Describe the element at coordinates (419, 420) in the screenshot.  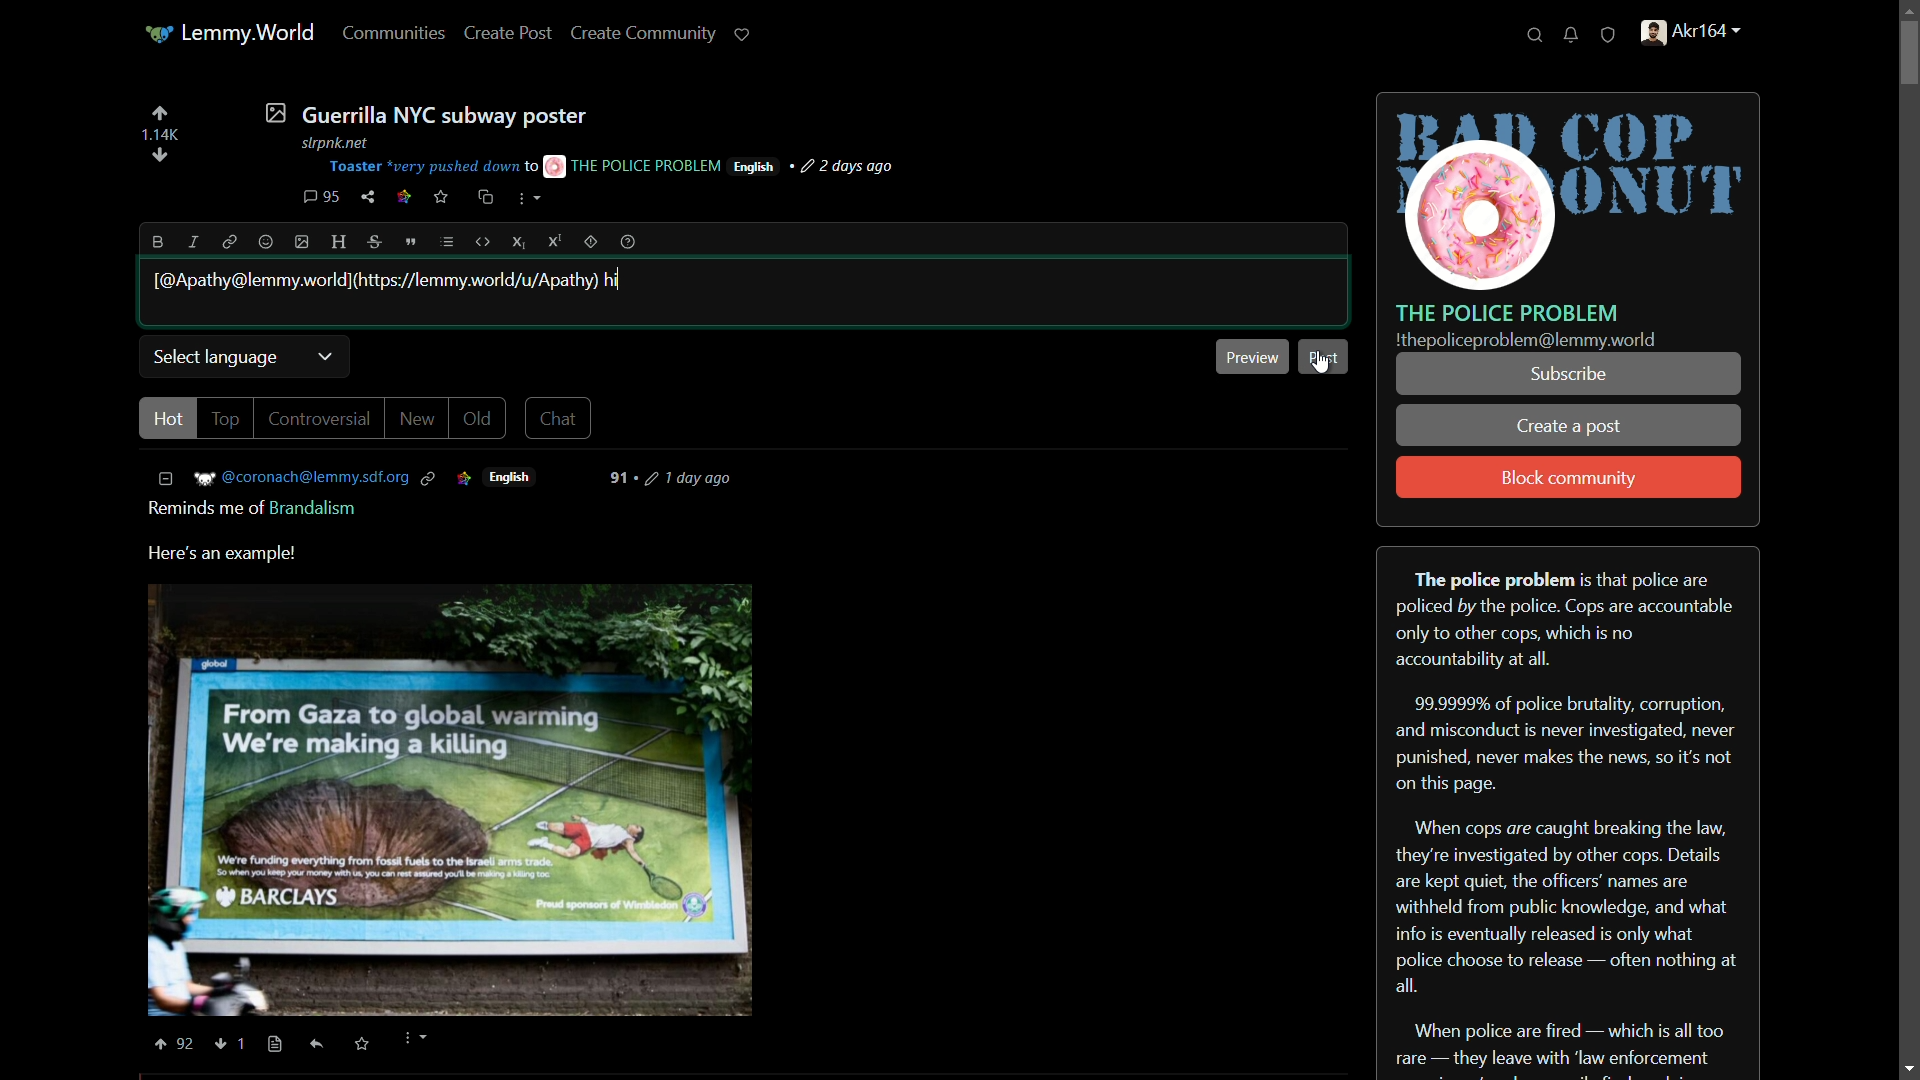
I see `New |` at that location.